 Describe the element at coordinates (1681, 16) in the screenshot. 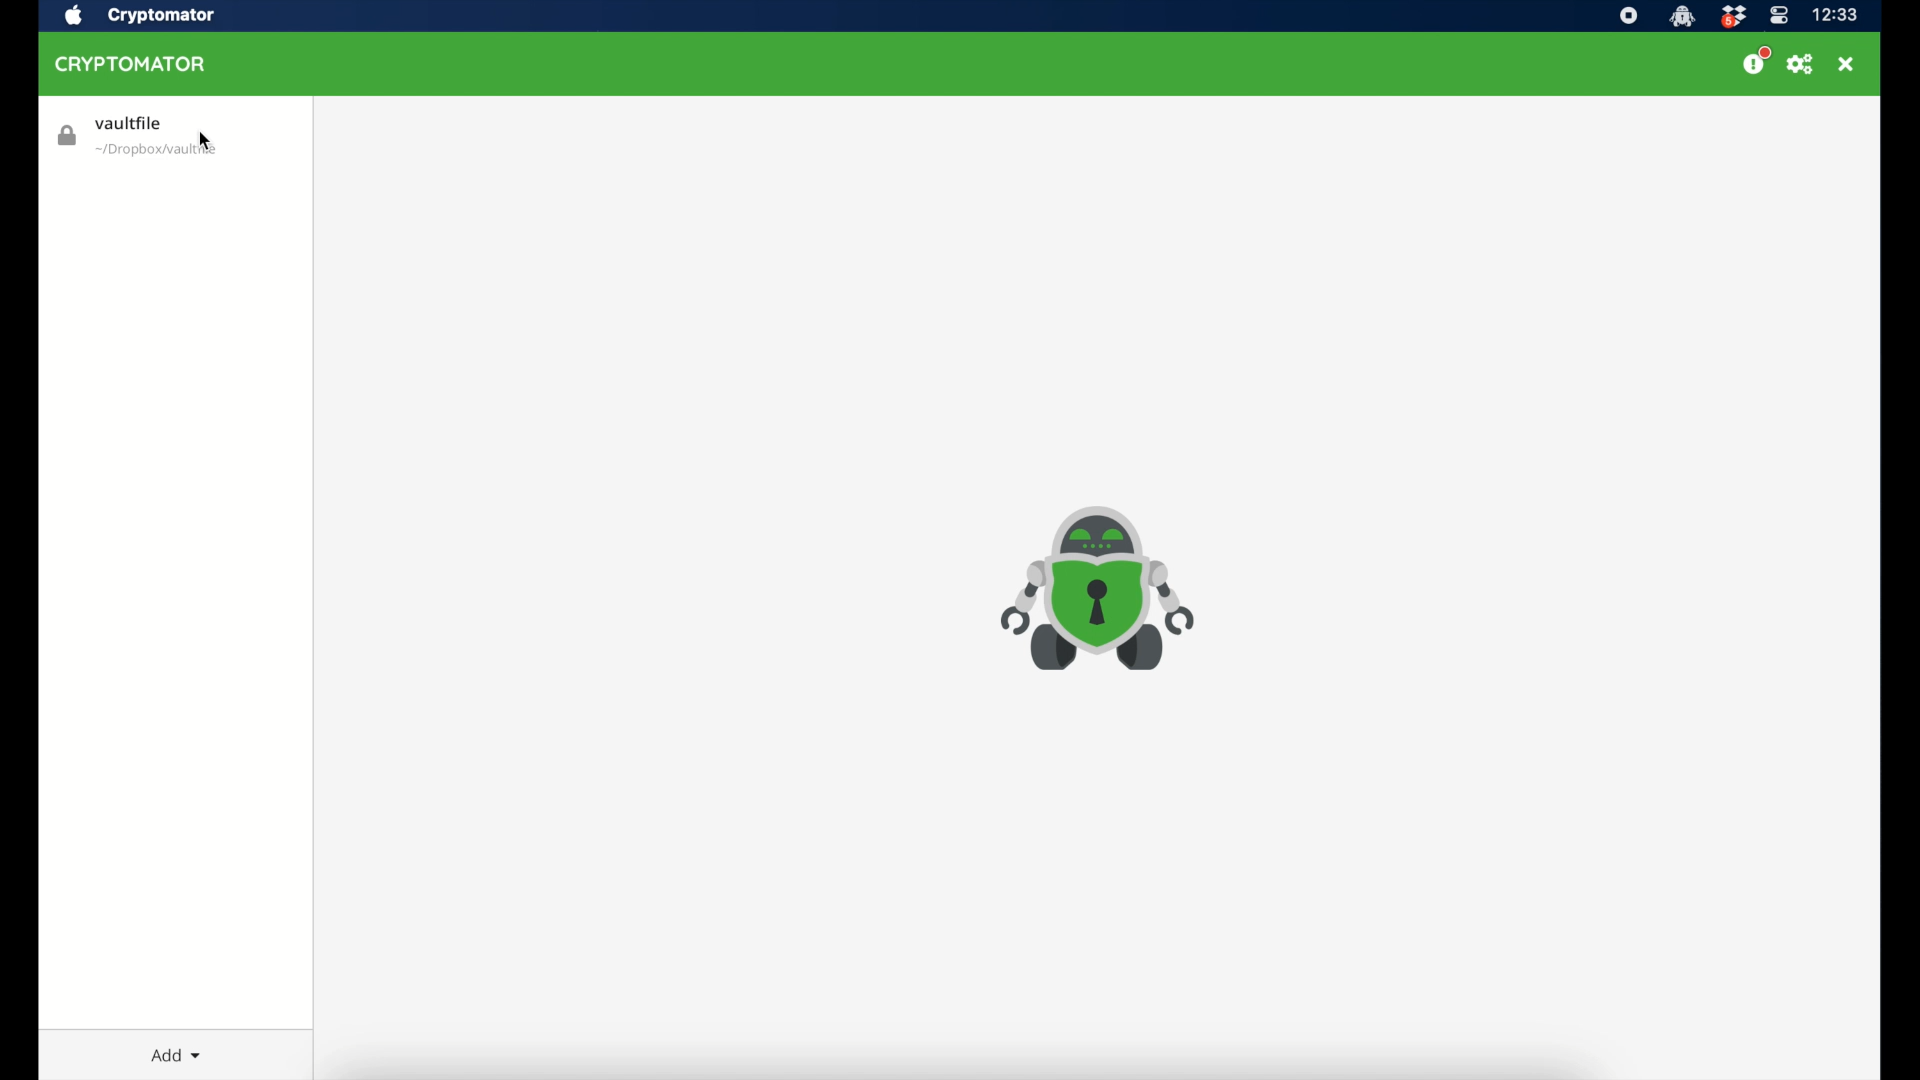

I see `cryptomator icon` at that location.